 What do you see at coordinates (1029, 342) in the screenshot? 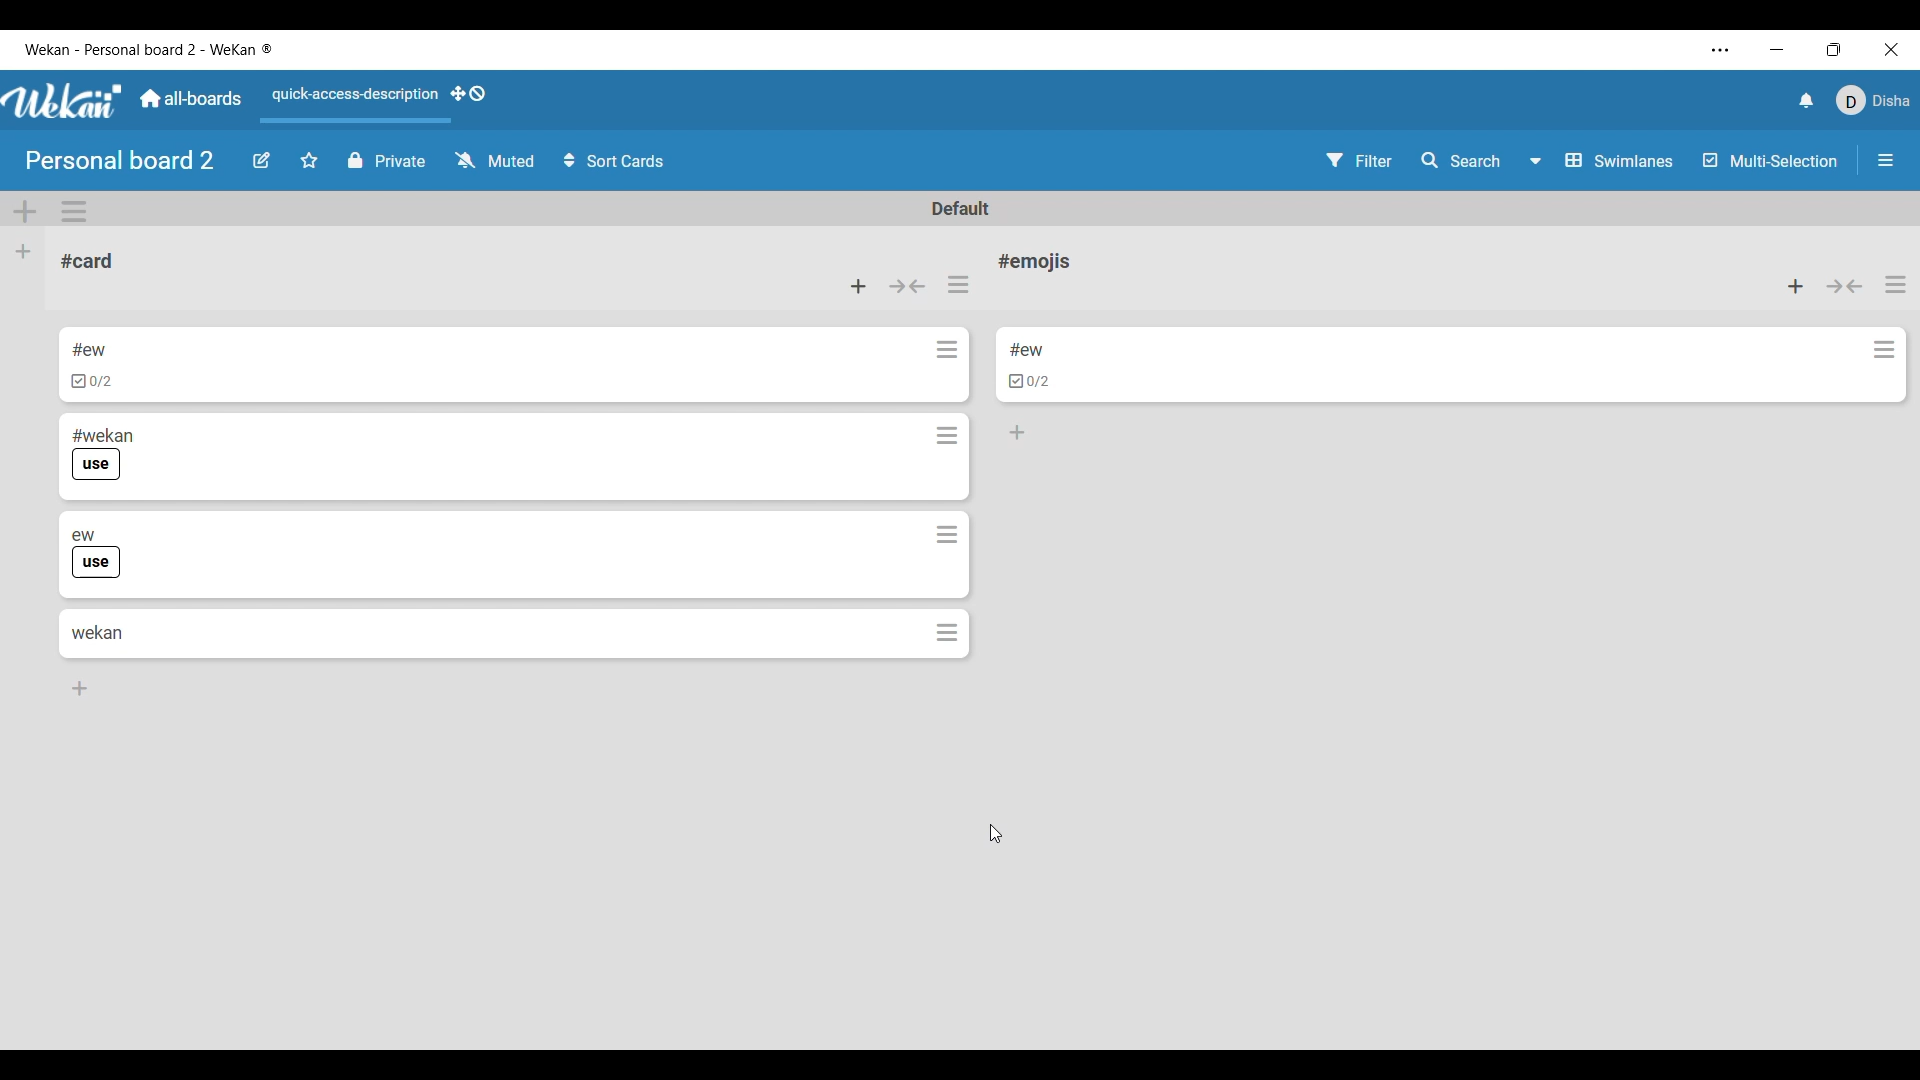
I see `Add card to bottom of list` at bounding box center [1029, 342].